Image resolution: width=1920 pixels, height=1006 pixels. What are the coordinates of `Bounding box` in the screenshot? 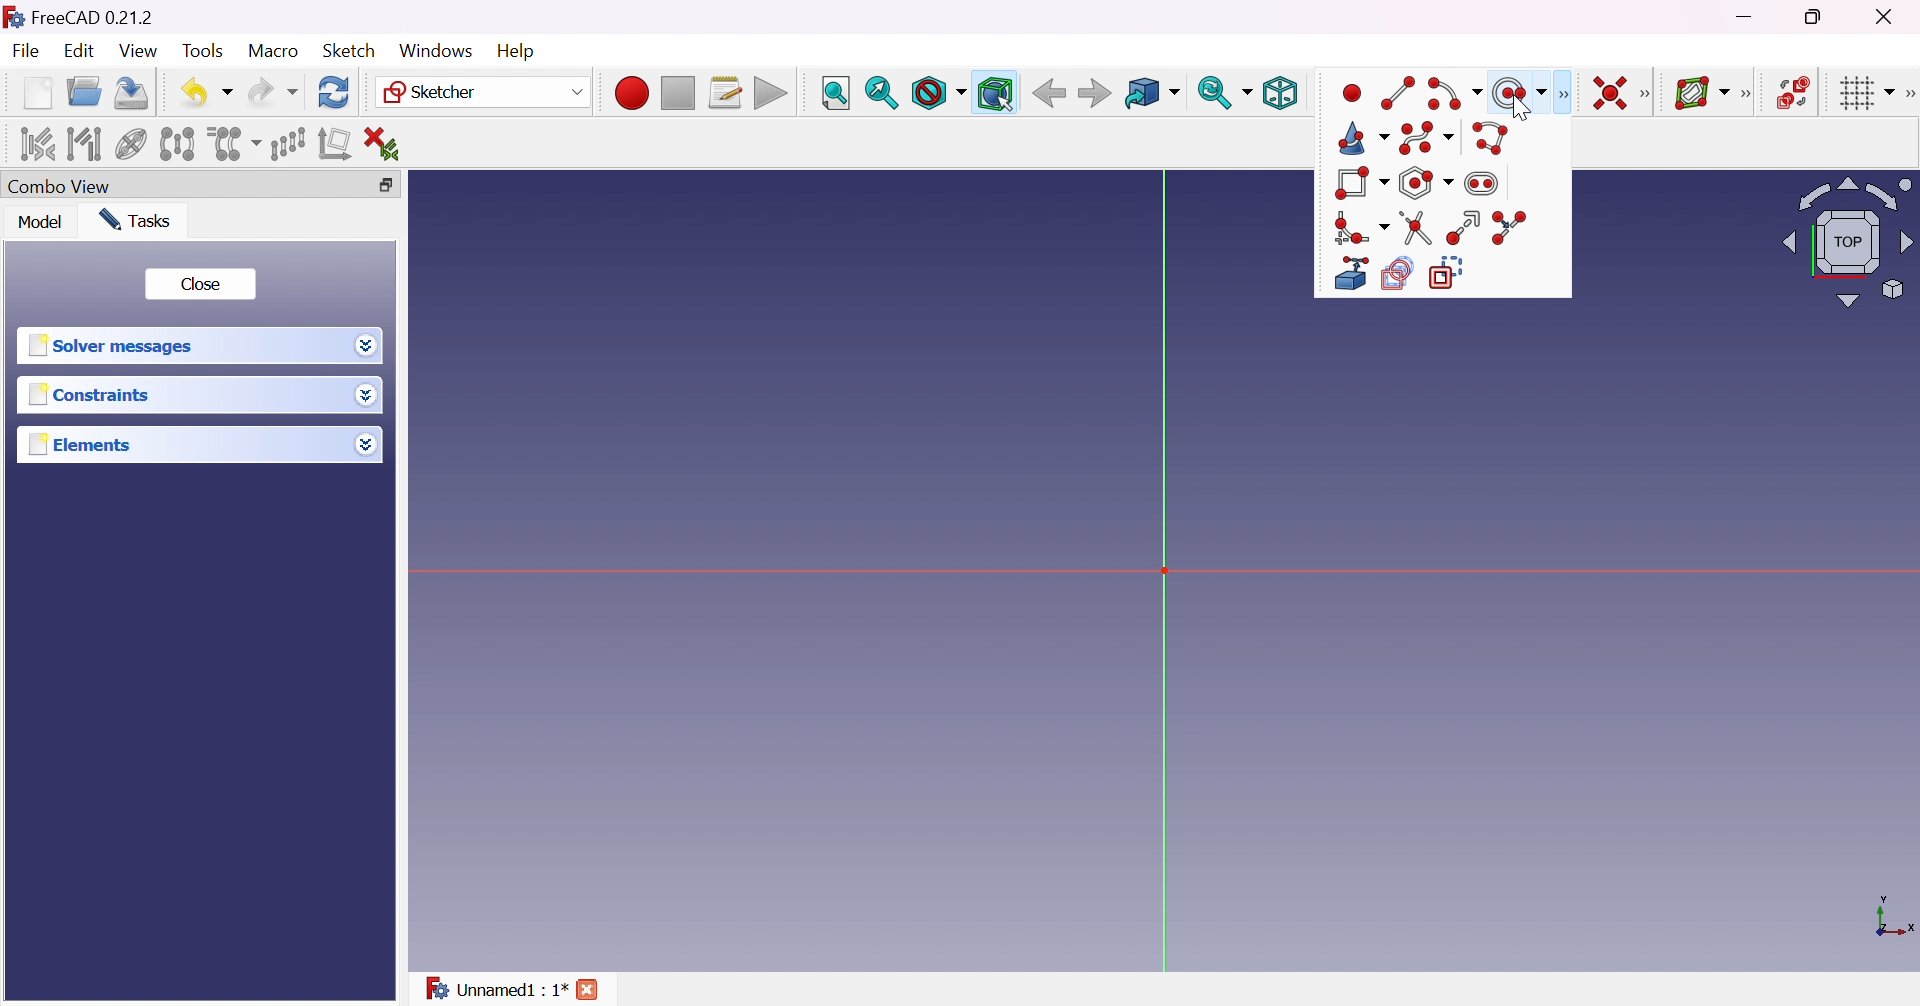 It's located at (997, 94).